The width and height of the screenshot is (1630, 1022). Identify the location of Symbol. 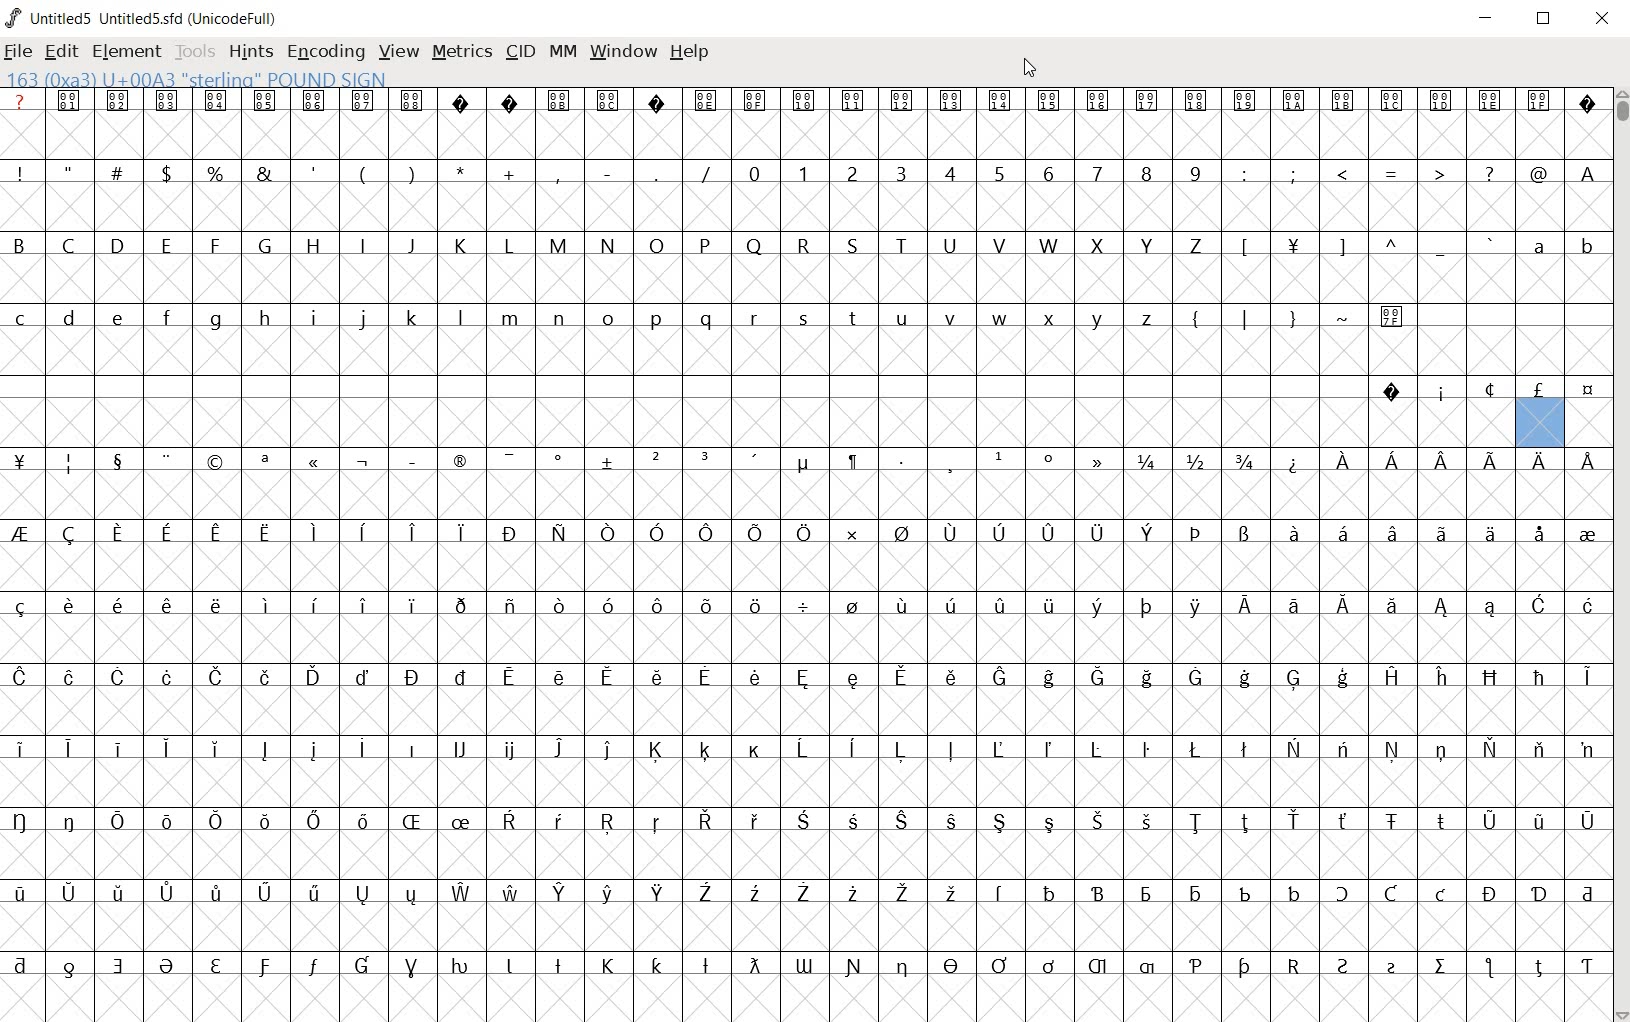
(705, 894).